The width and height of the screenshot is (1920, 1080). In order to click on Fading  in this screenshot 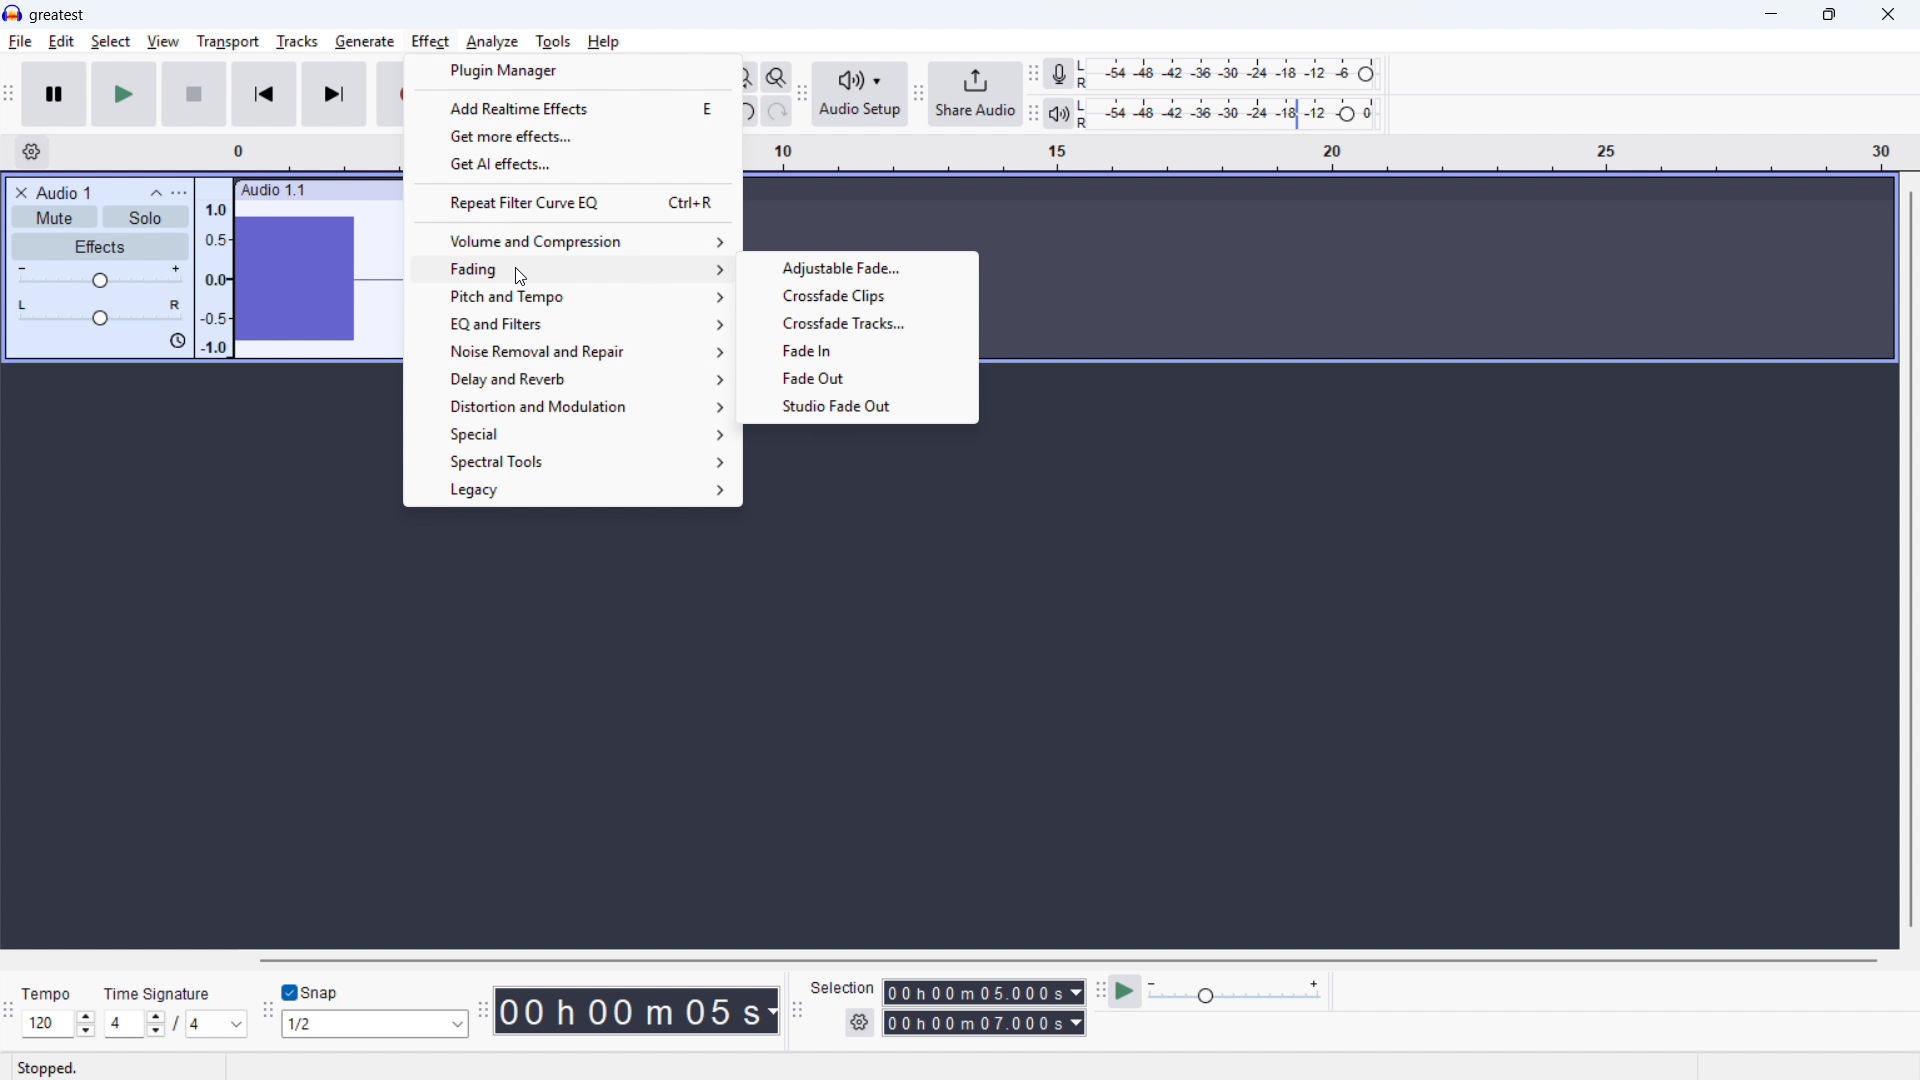, I will do `click(575, 269)`.